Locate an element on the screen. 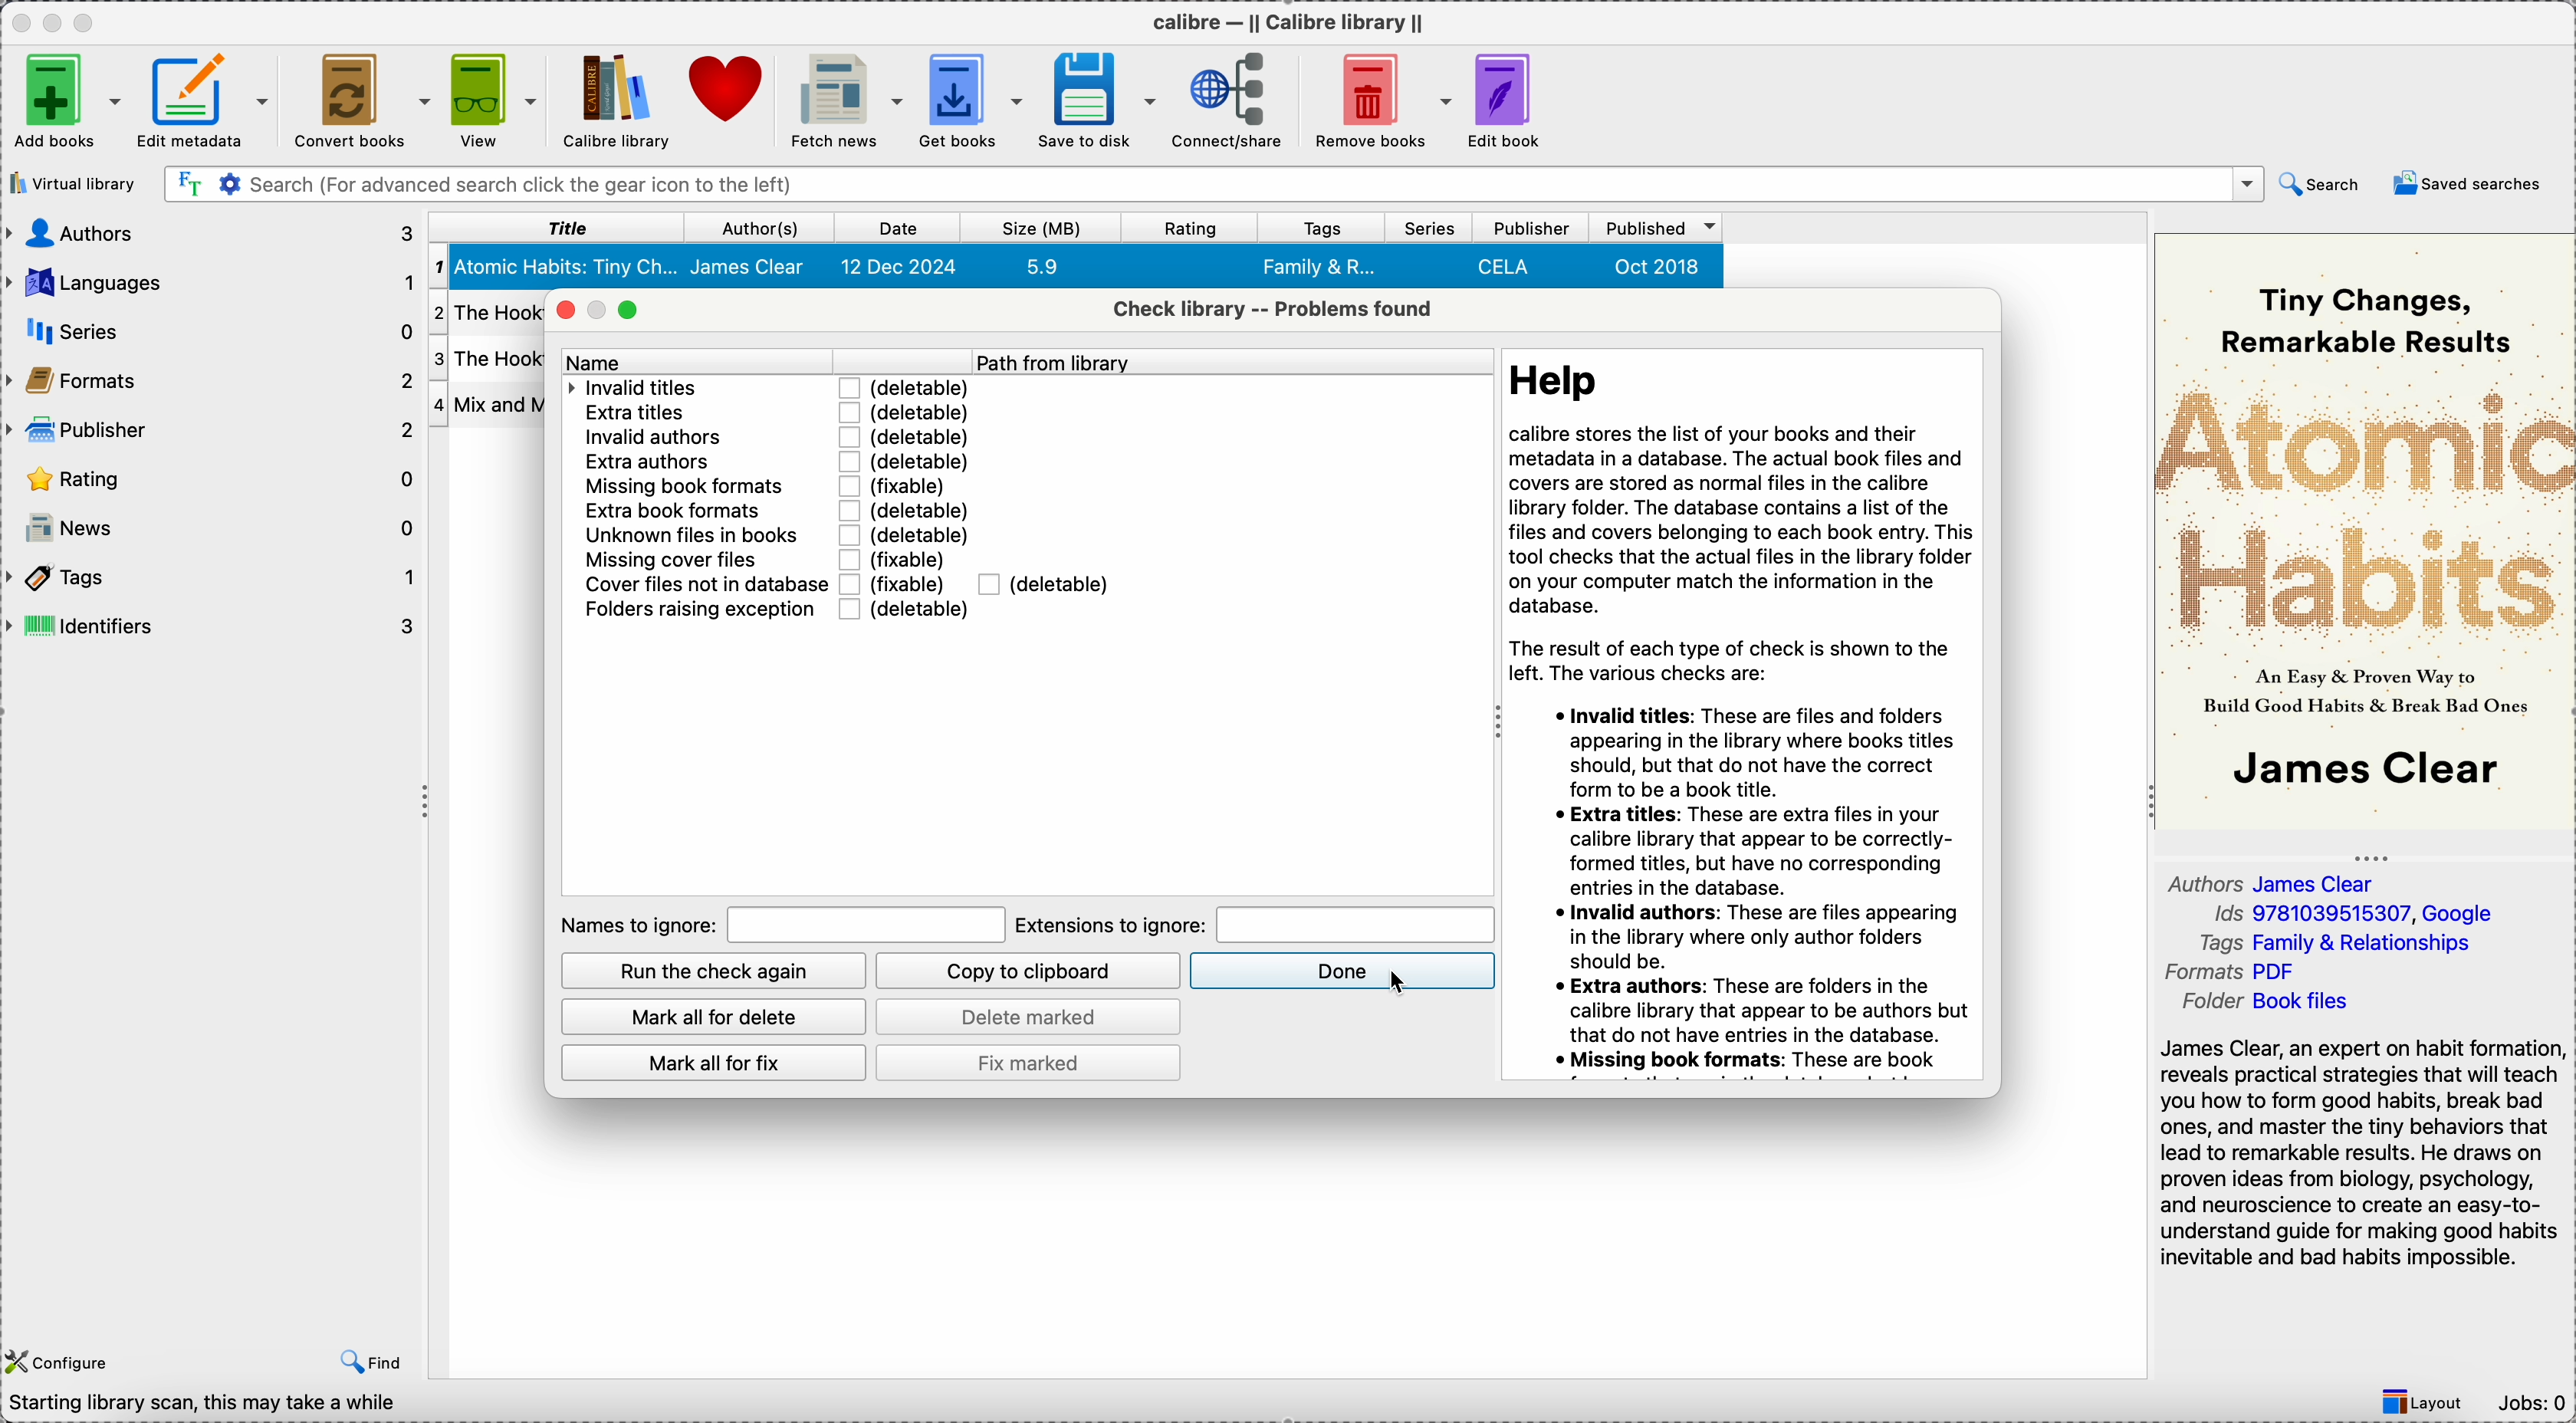  deletable is located at coordinates (908, 533).